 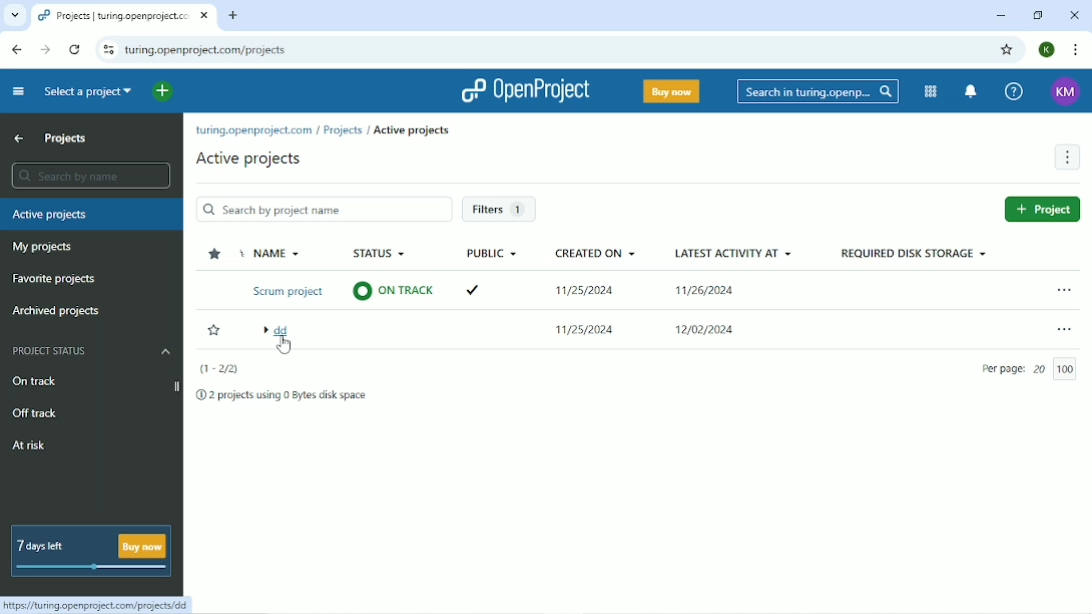 I want to click on Projects, so click(x=343, y=129).